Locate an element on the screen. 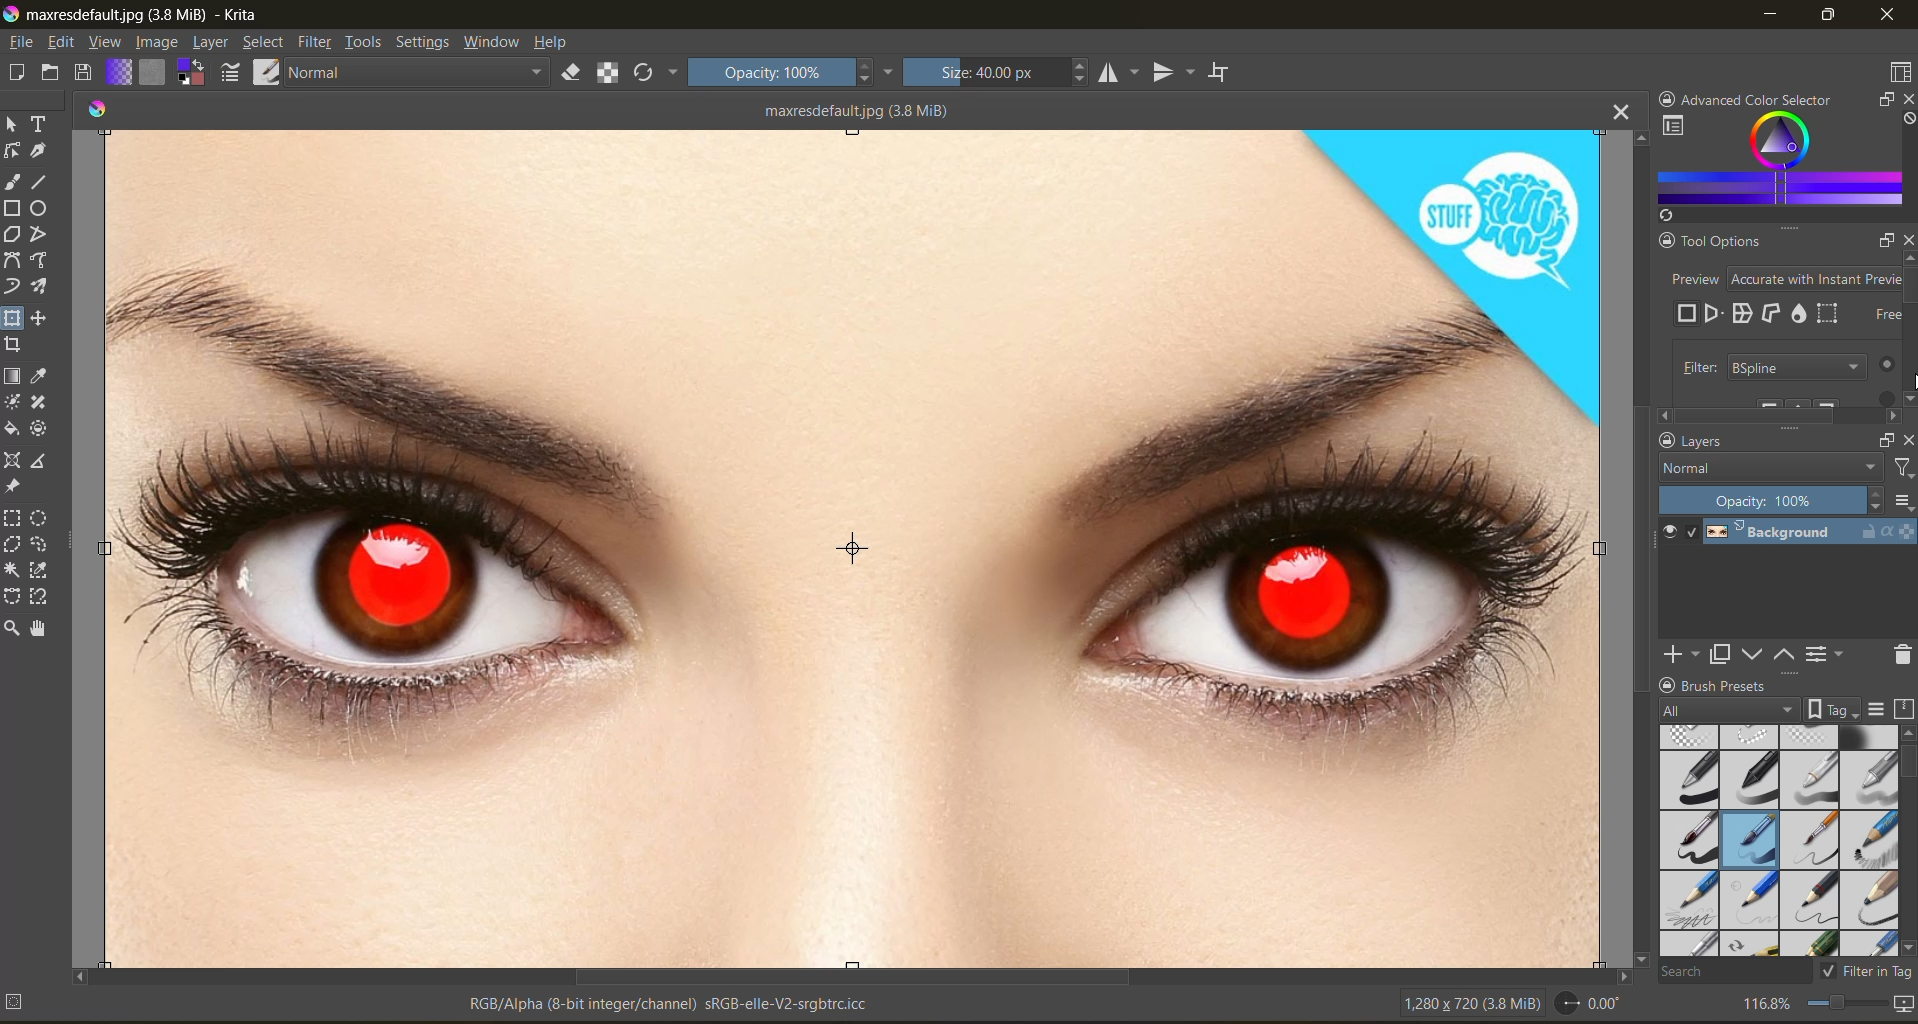 The width and height of the screenshot is (1918, 1024). add is located at coordinates (1680, 655).